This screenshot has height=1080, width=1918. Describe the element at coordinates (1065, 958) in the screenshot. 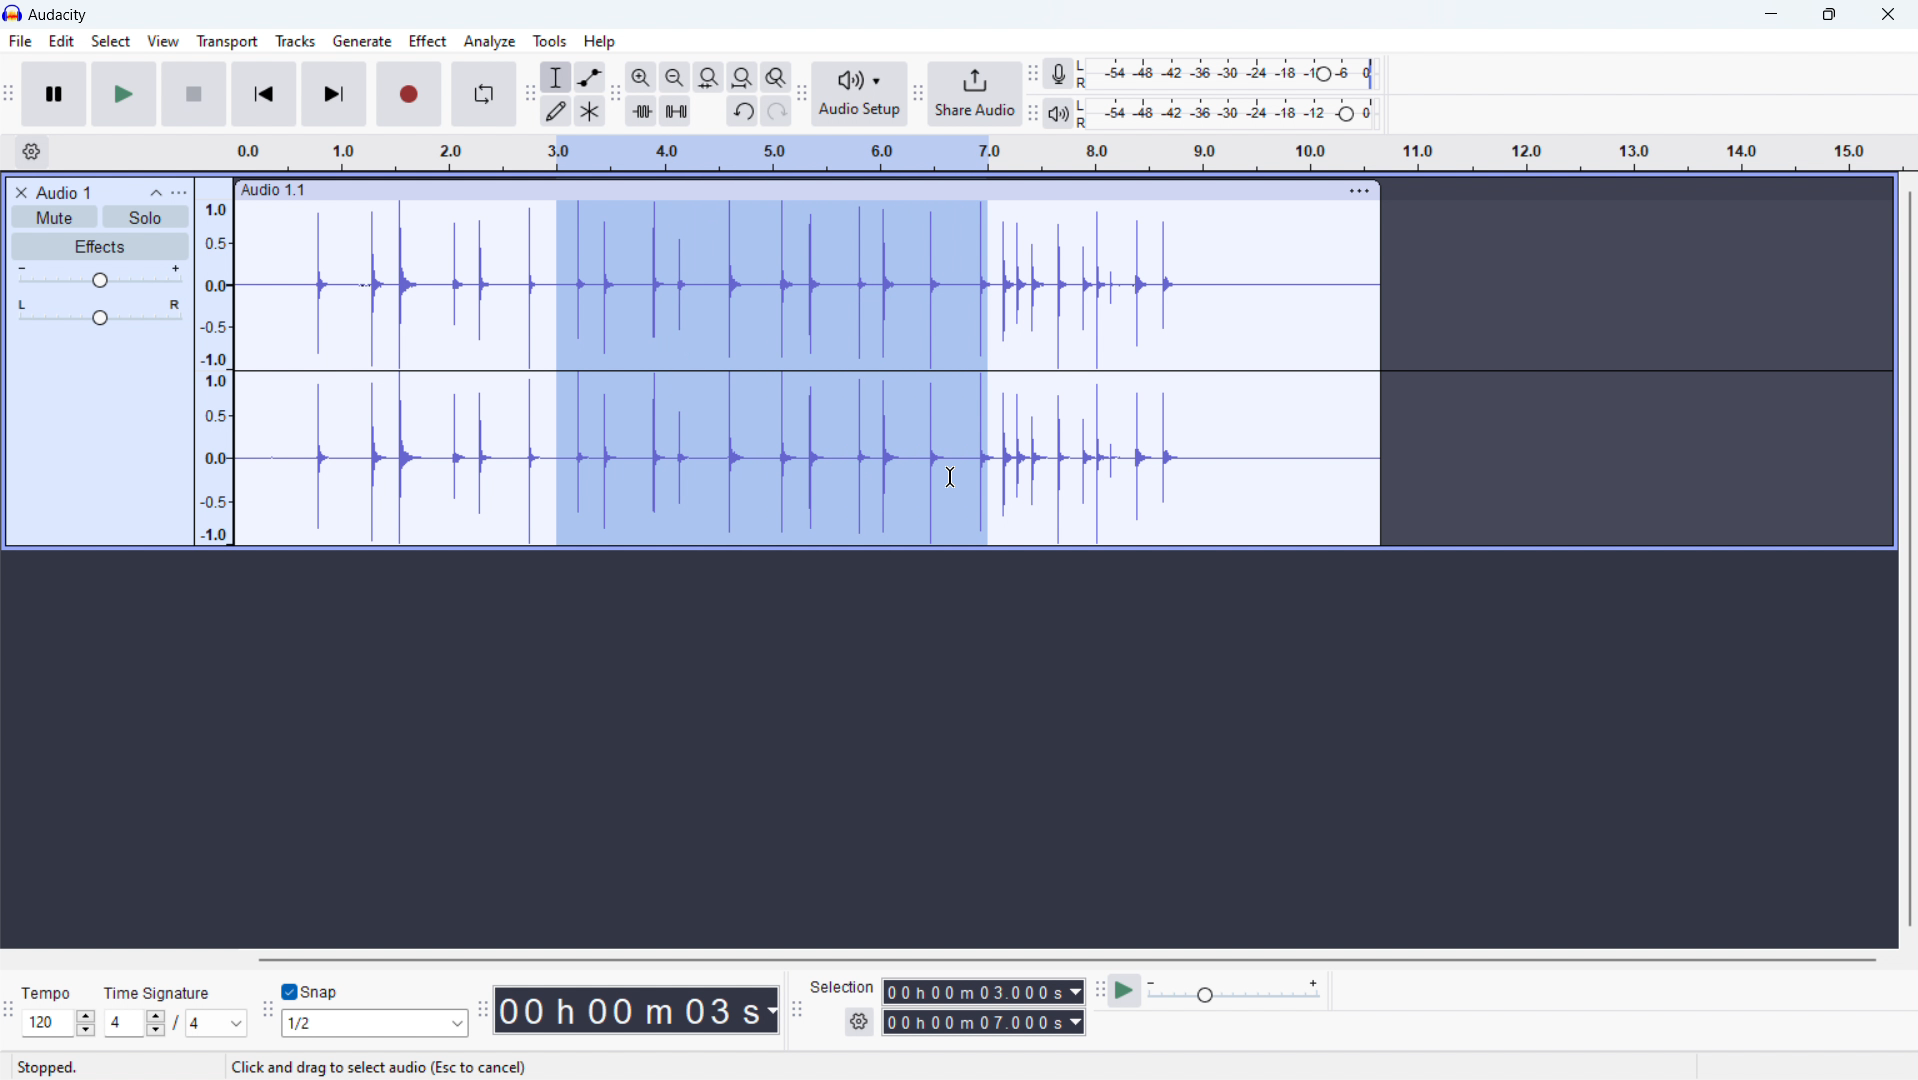

I see `horozontal scrollbar` at that location.